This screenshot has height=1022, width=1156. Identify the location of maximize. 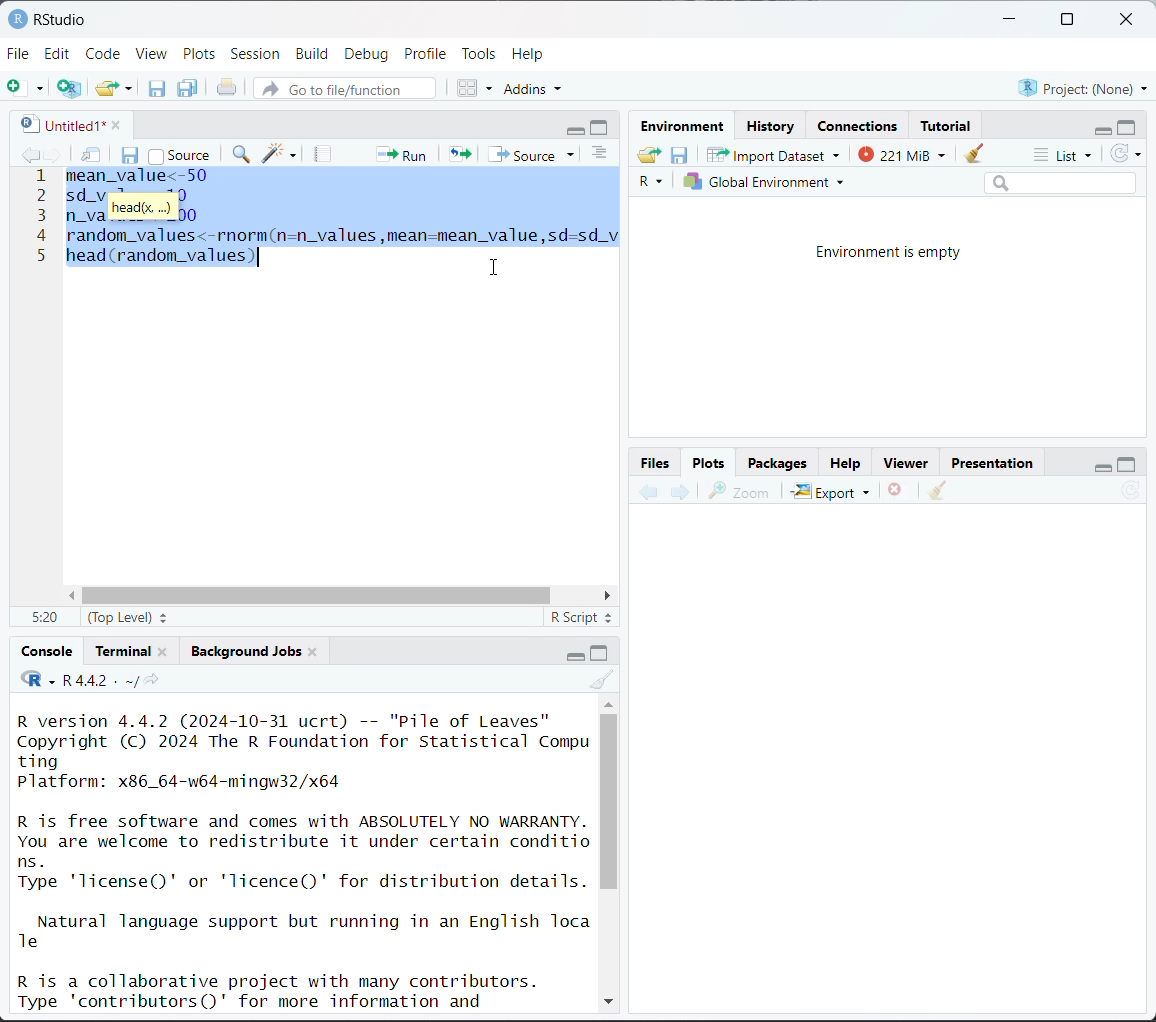
(1128, 126).